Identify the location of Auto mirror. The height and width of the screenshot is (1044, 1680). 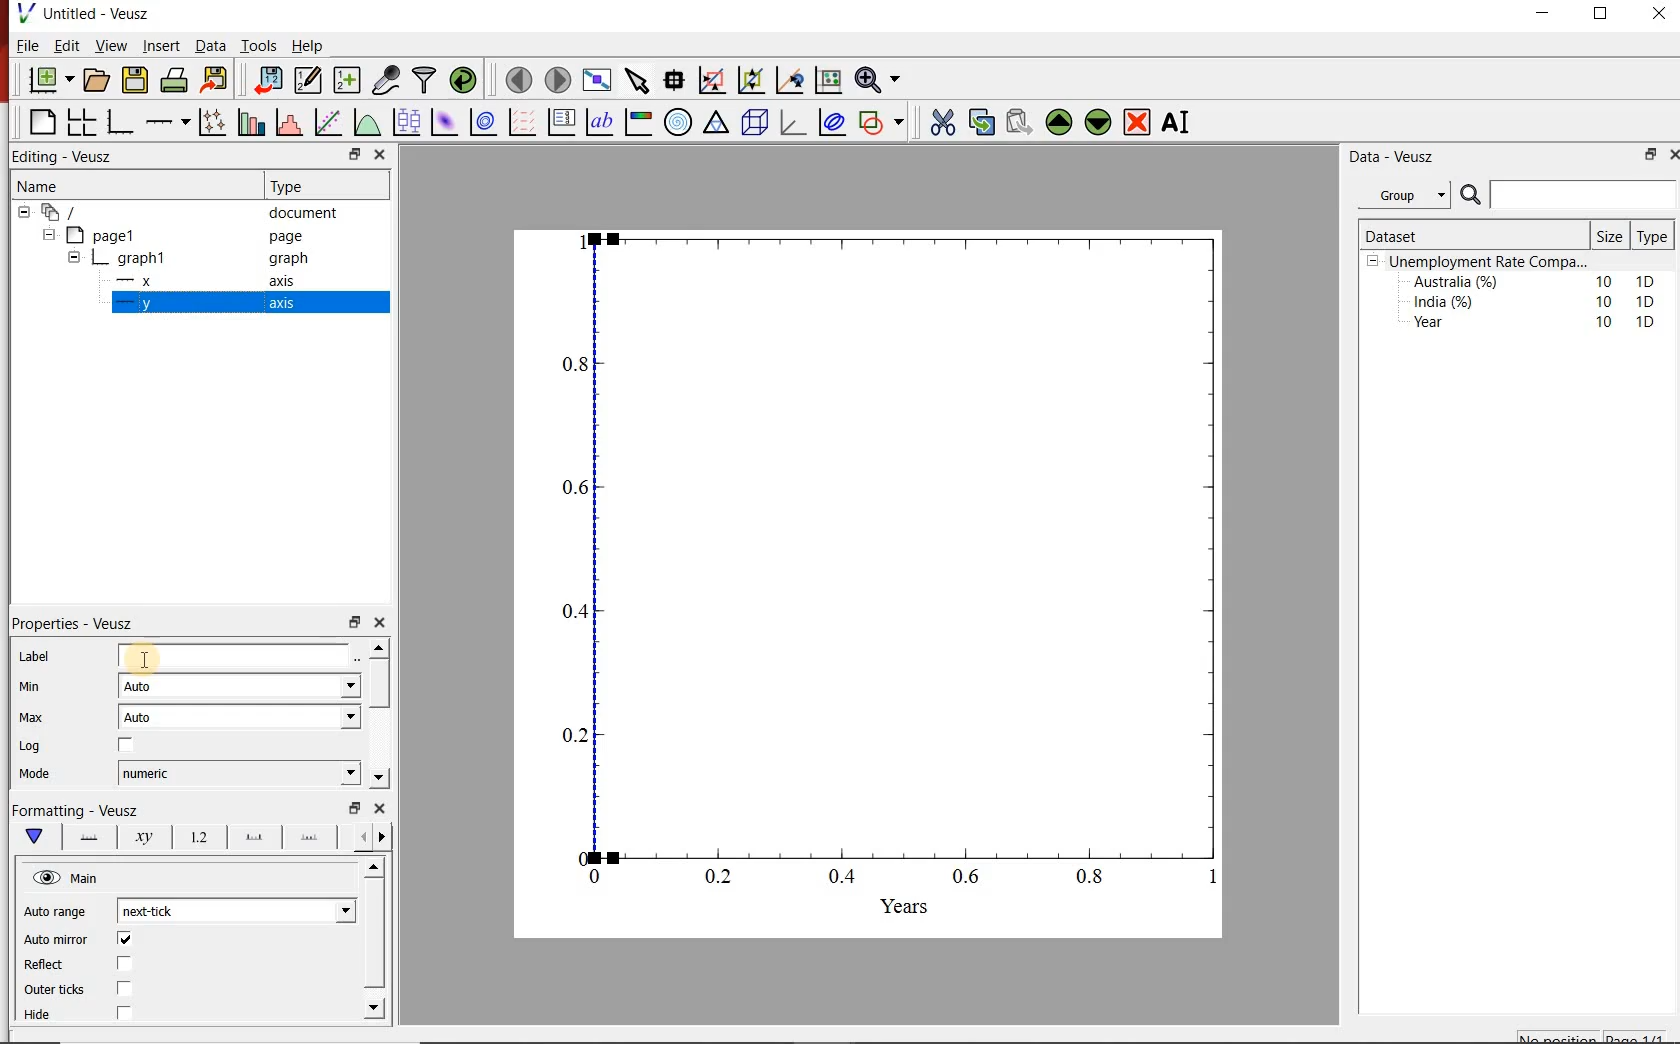
(58, 940).